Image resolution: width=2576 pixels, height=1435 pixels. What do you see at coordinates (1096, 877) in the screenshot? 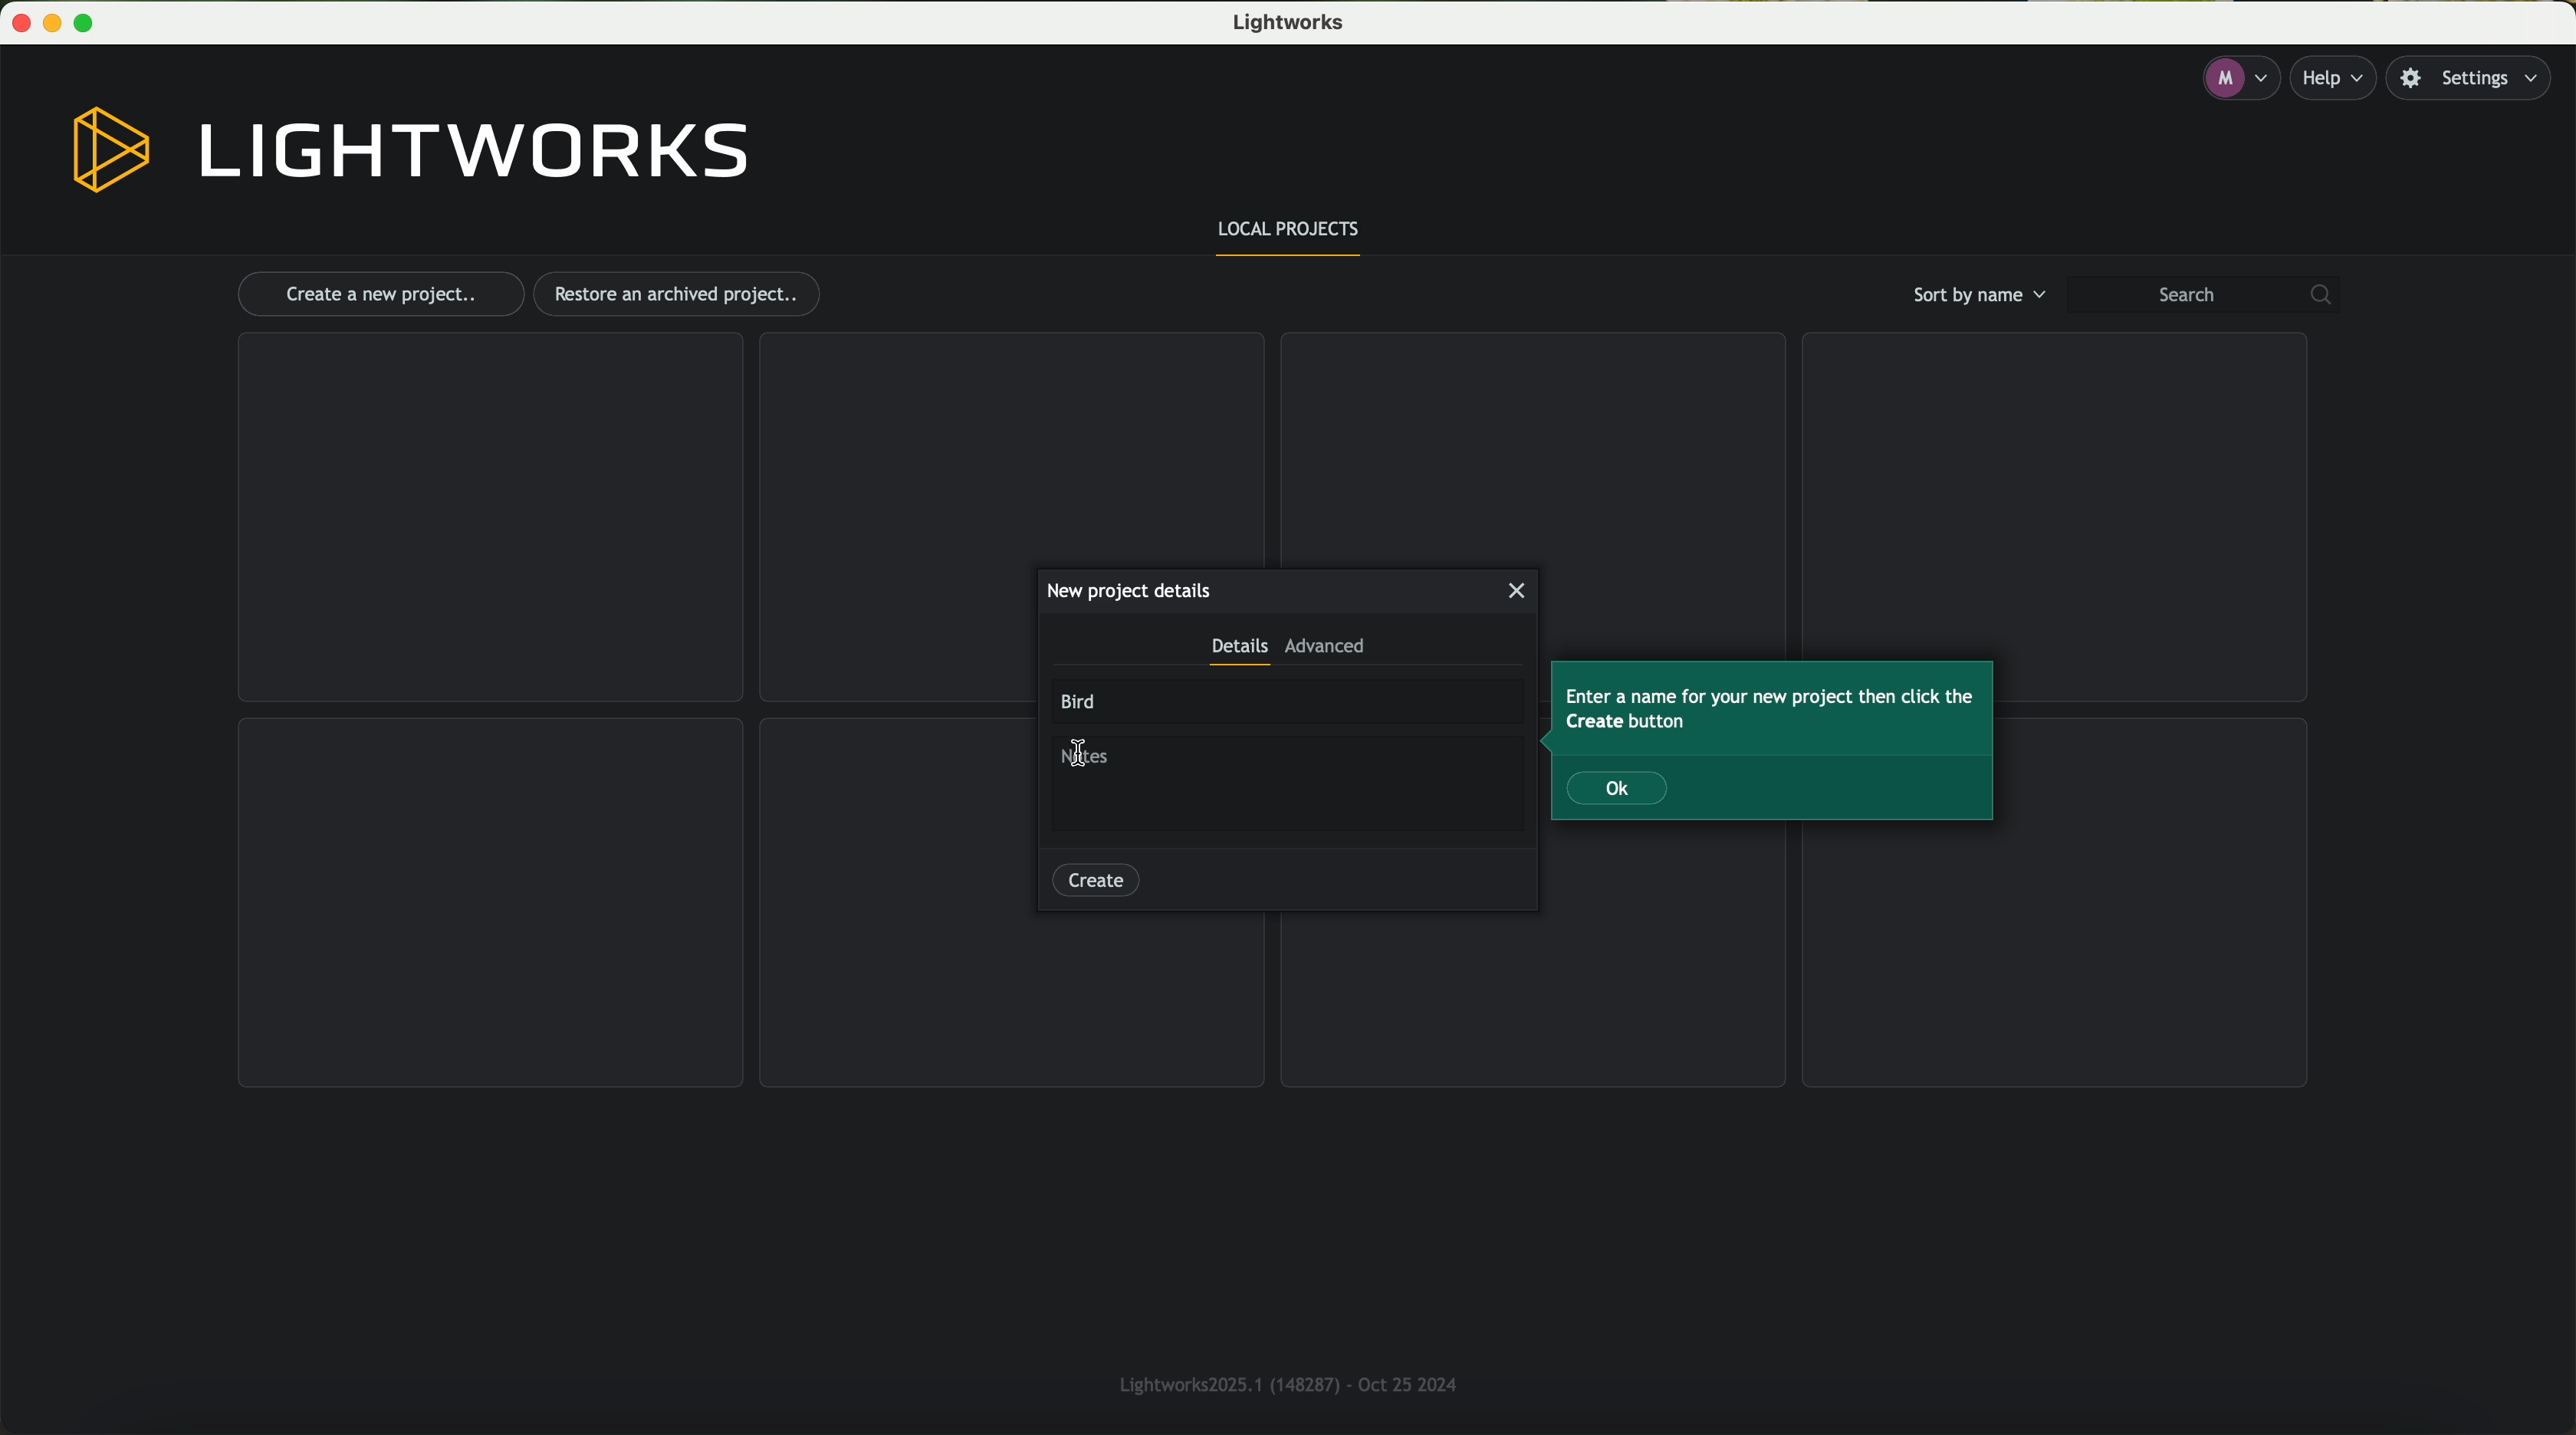
I see `create button` at bounding box center [1096, 877].